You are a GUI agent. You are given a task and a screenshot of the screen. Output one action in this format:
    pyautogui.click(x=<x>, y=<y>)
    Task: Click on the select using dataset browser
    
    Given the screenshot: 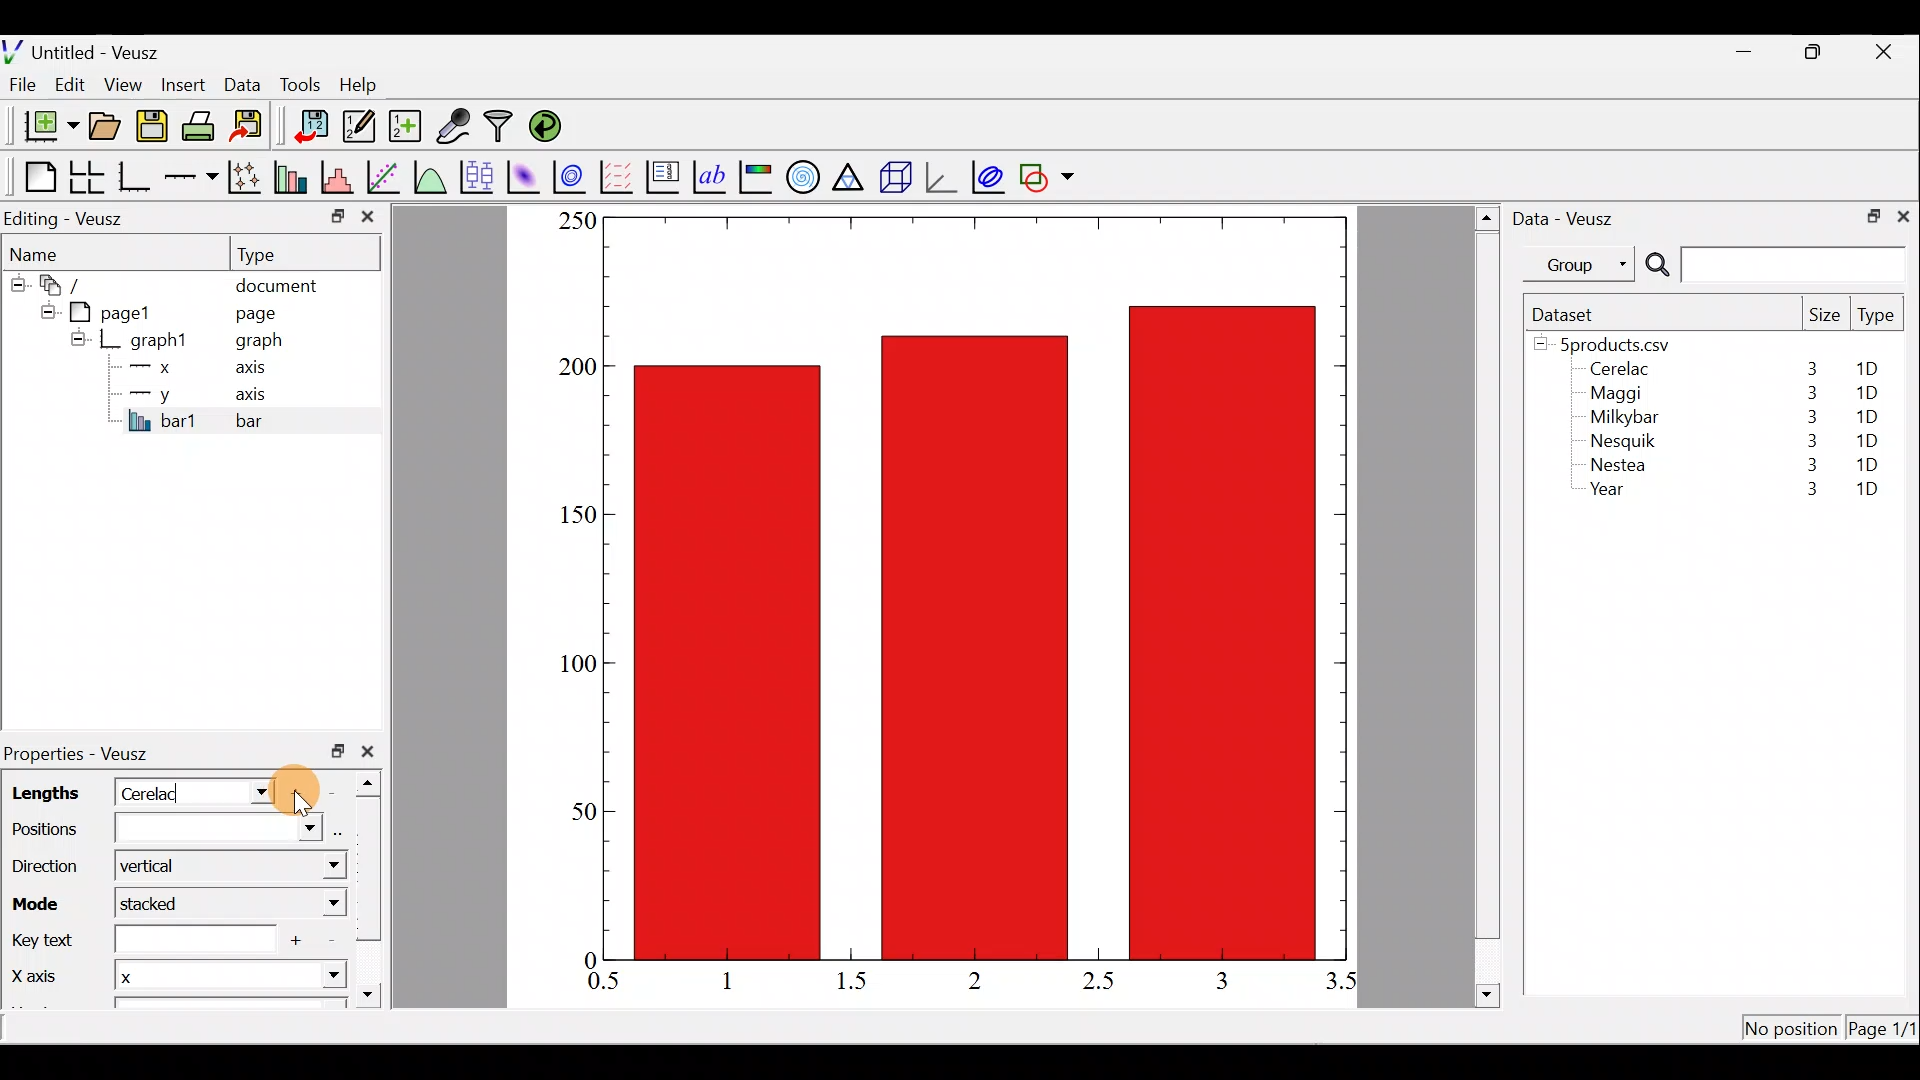 What is the action you would take?
    pyautogui.click(x=341, y=830)
    